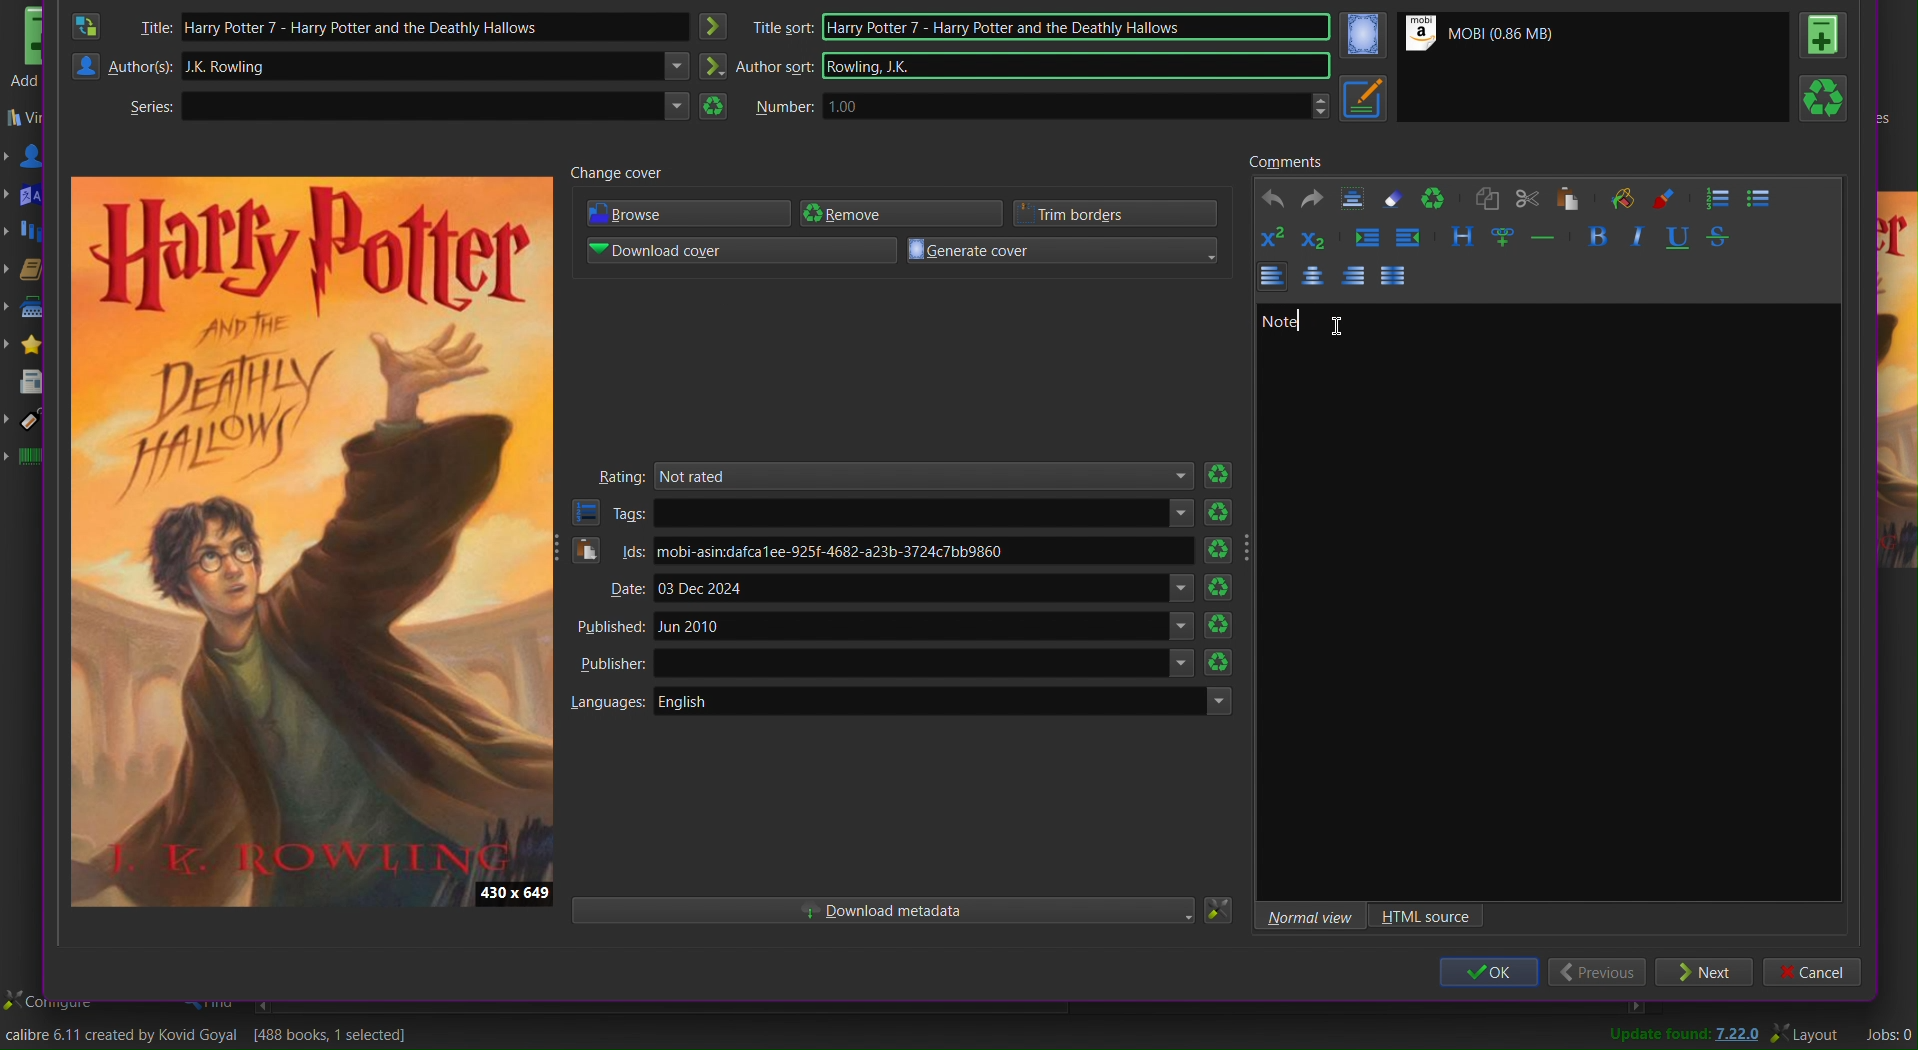 The width and height of the screenshot is (1918, 1050). Describe the element at coordinates (1543, 236) in the screenshot. I see `Insert seperator` at that location.